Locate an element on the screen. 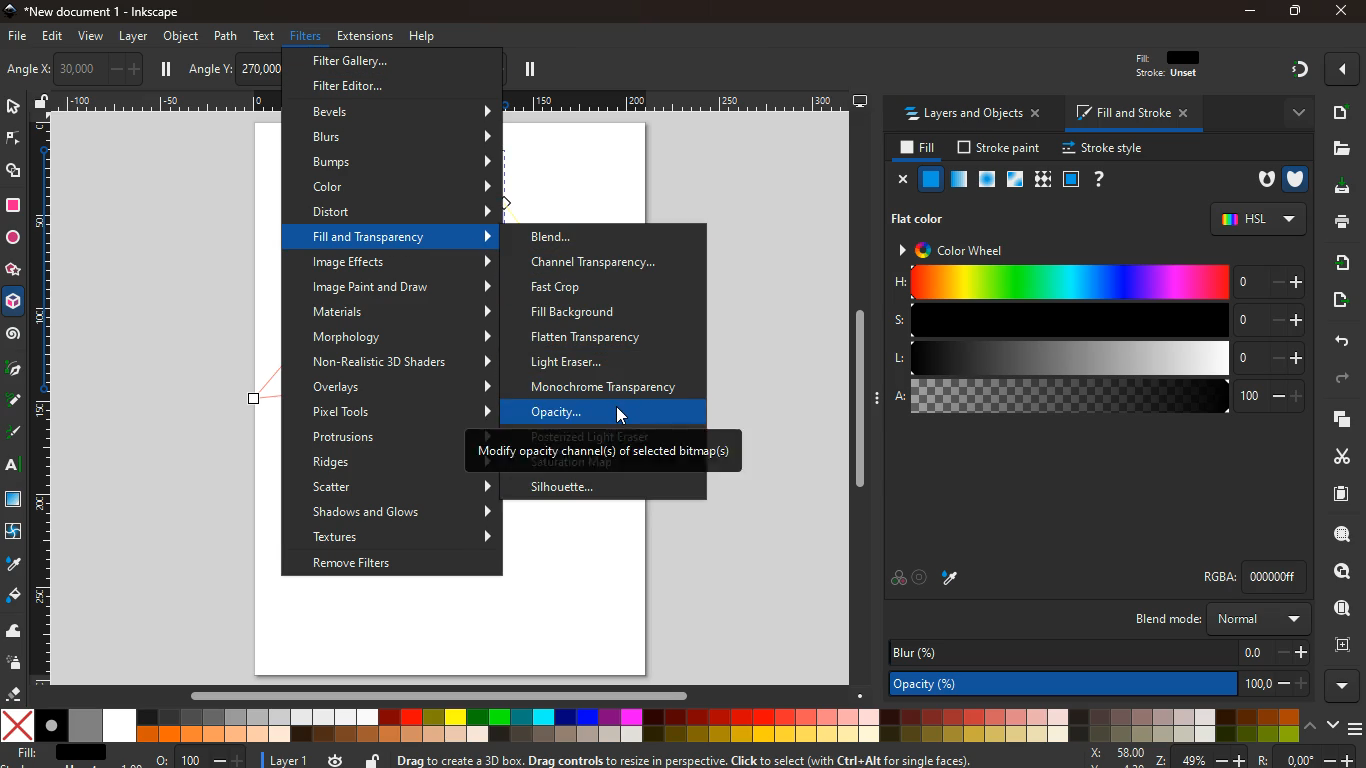 The width and height of the screenshot is (1366, 768). pixel tools is located at coordinates (401, 411).